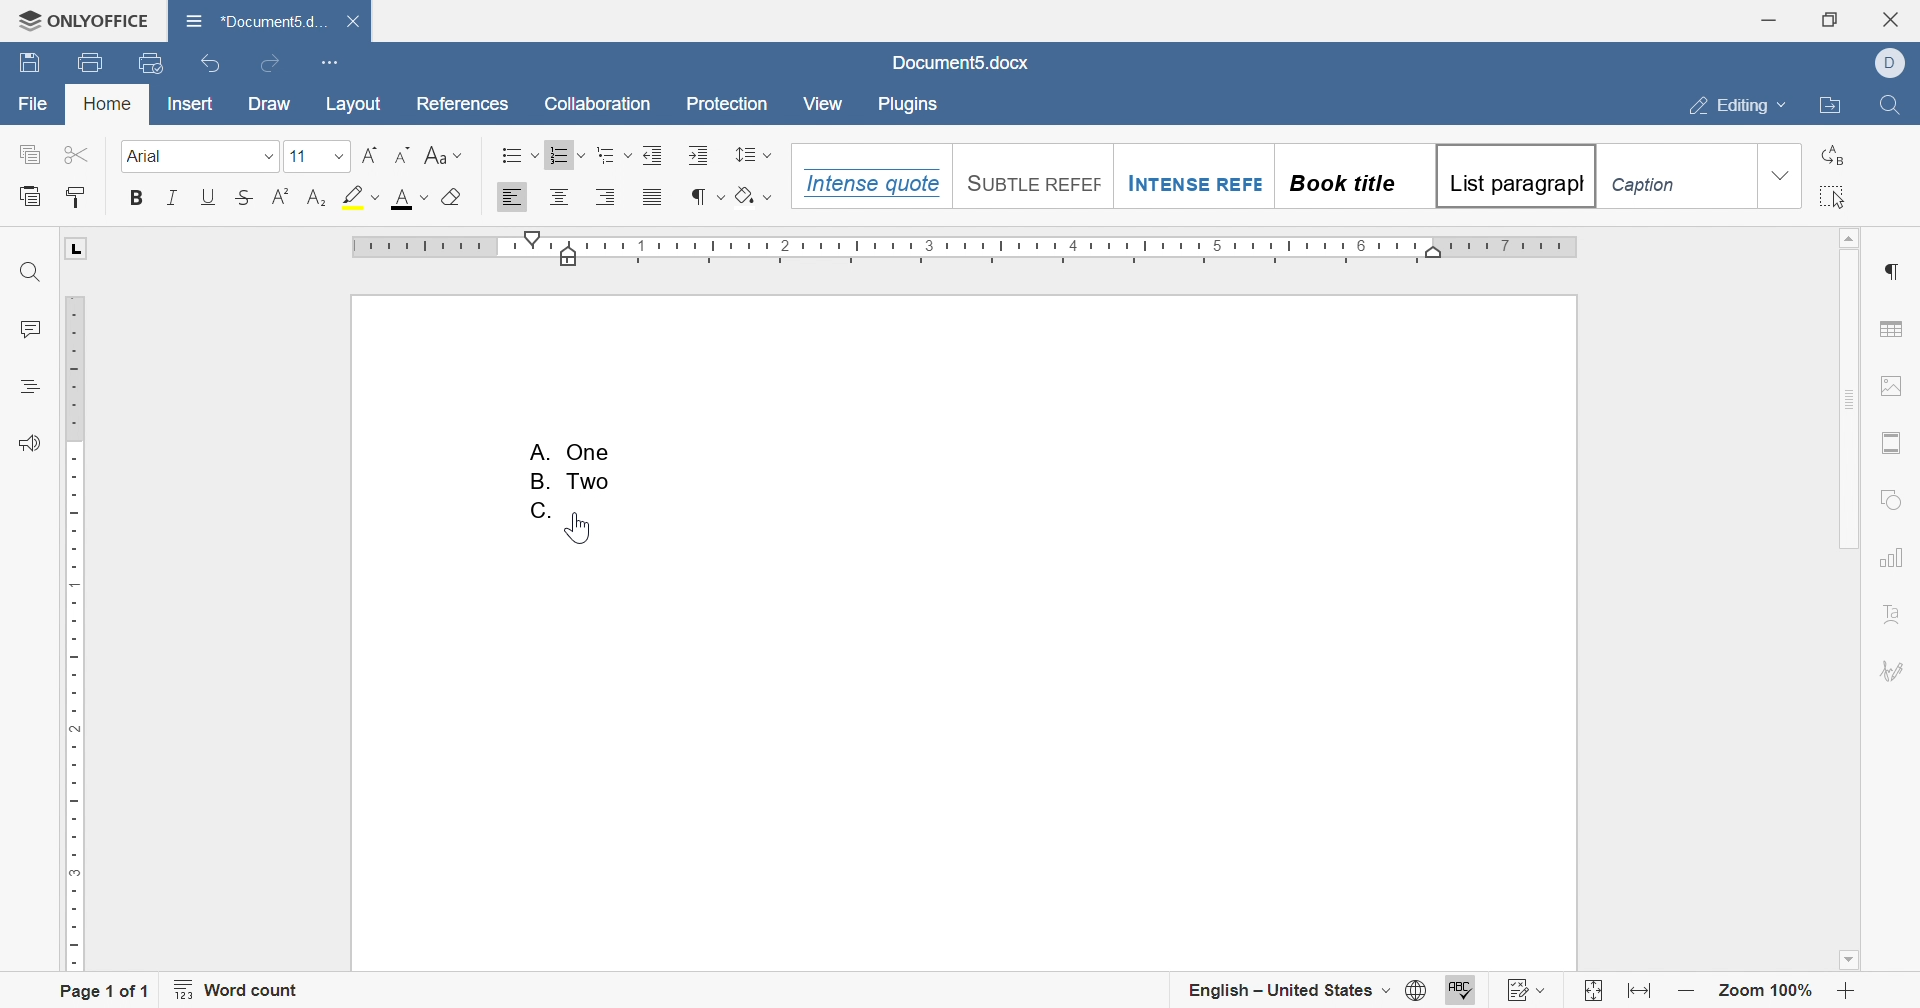 The width and height of the screenshot is (1920, 1008). Describe the element at coordinates (1780, 176) in the screenshot. I see `drop down` at that location.